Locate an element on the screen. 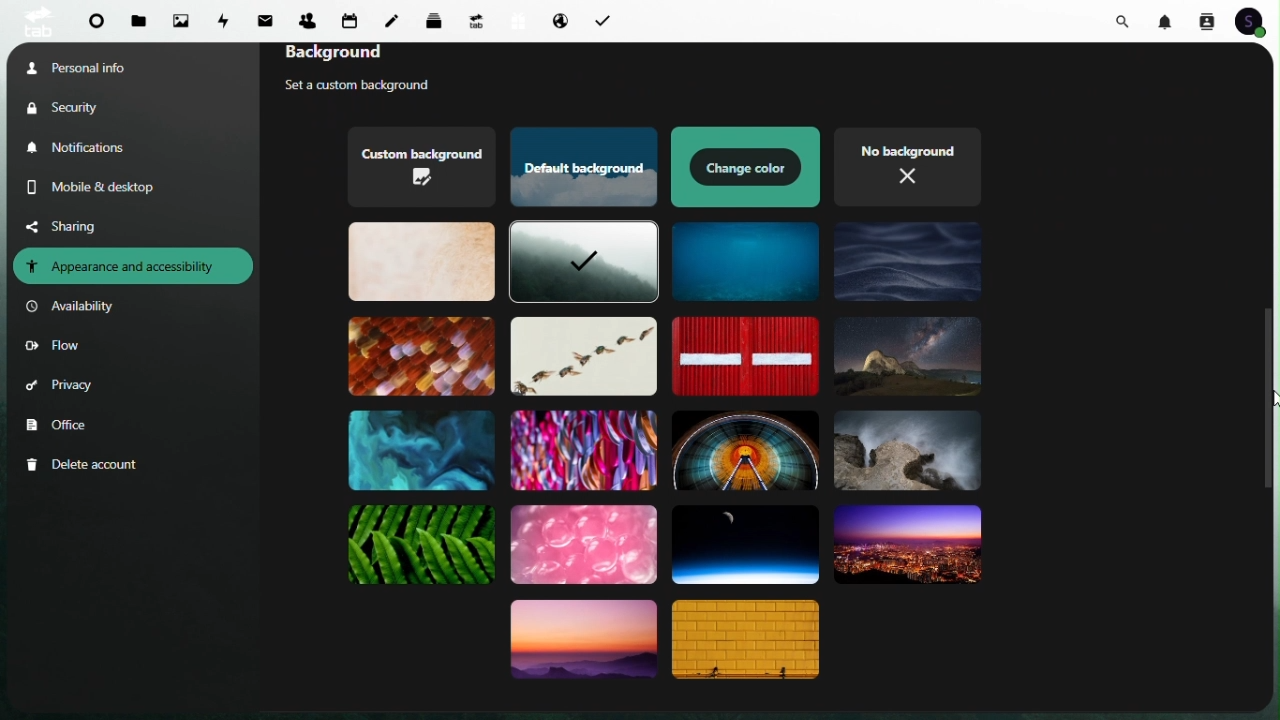  Office is located at coordinates (61, 426).